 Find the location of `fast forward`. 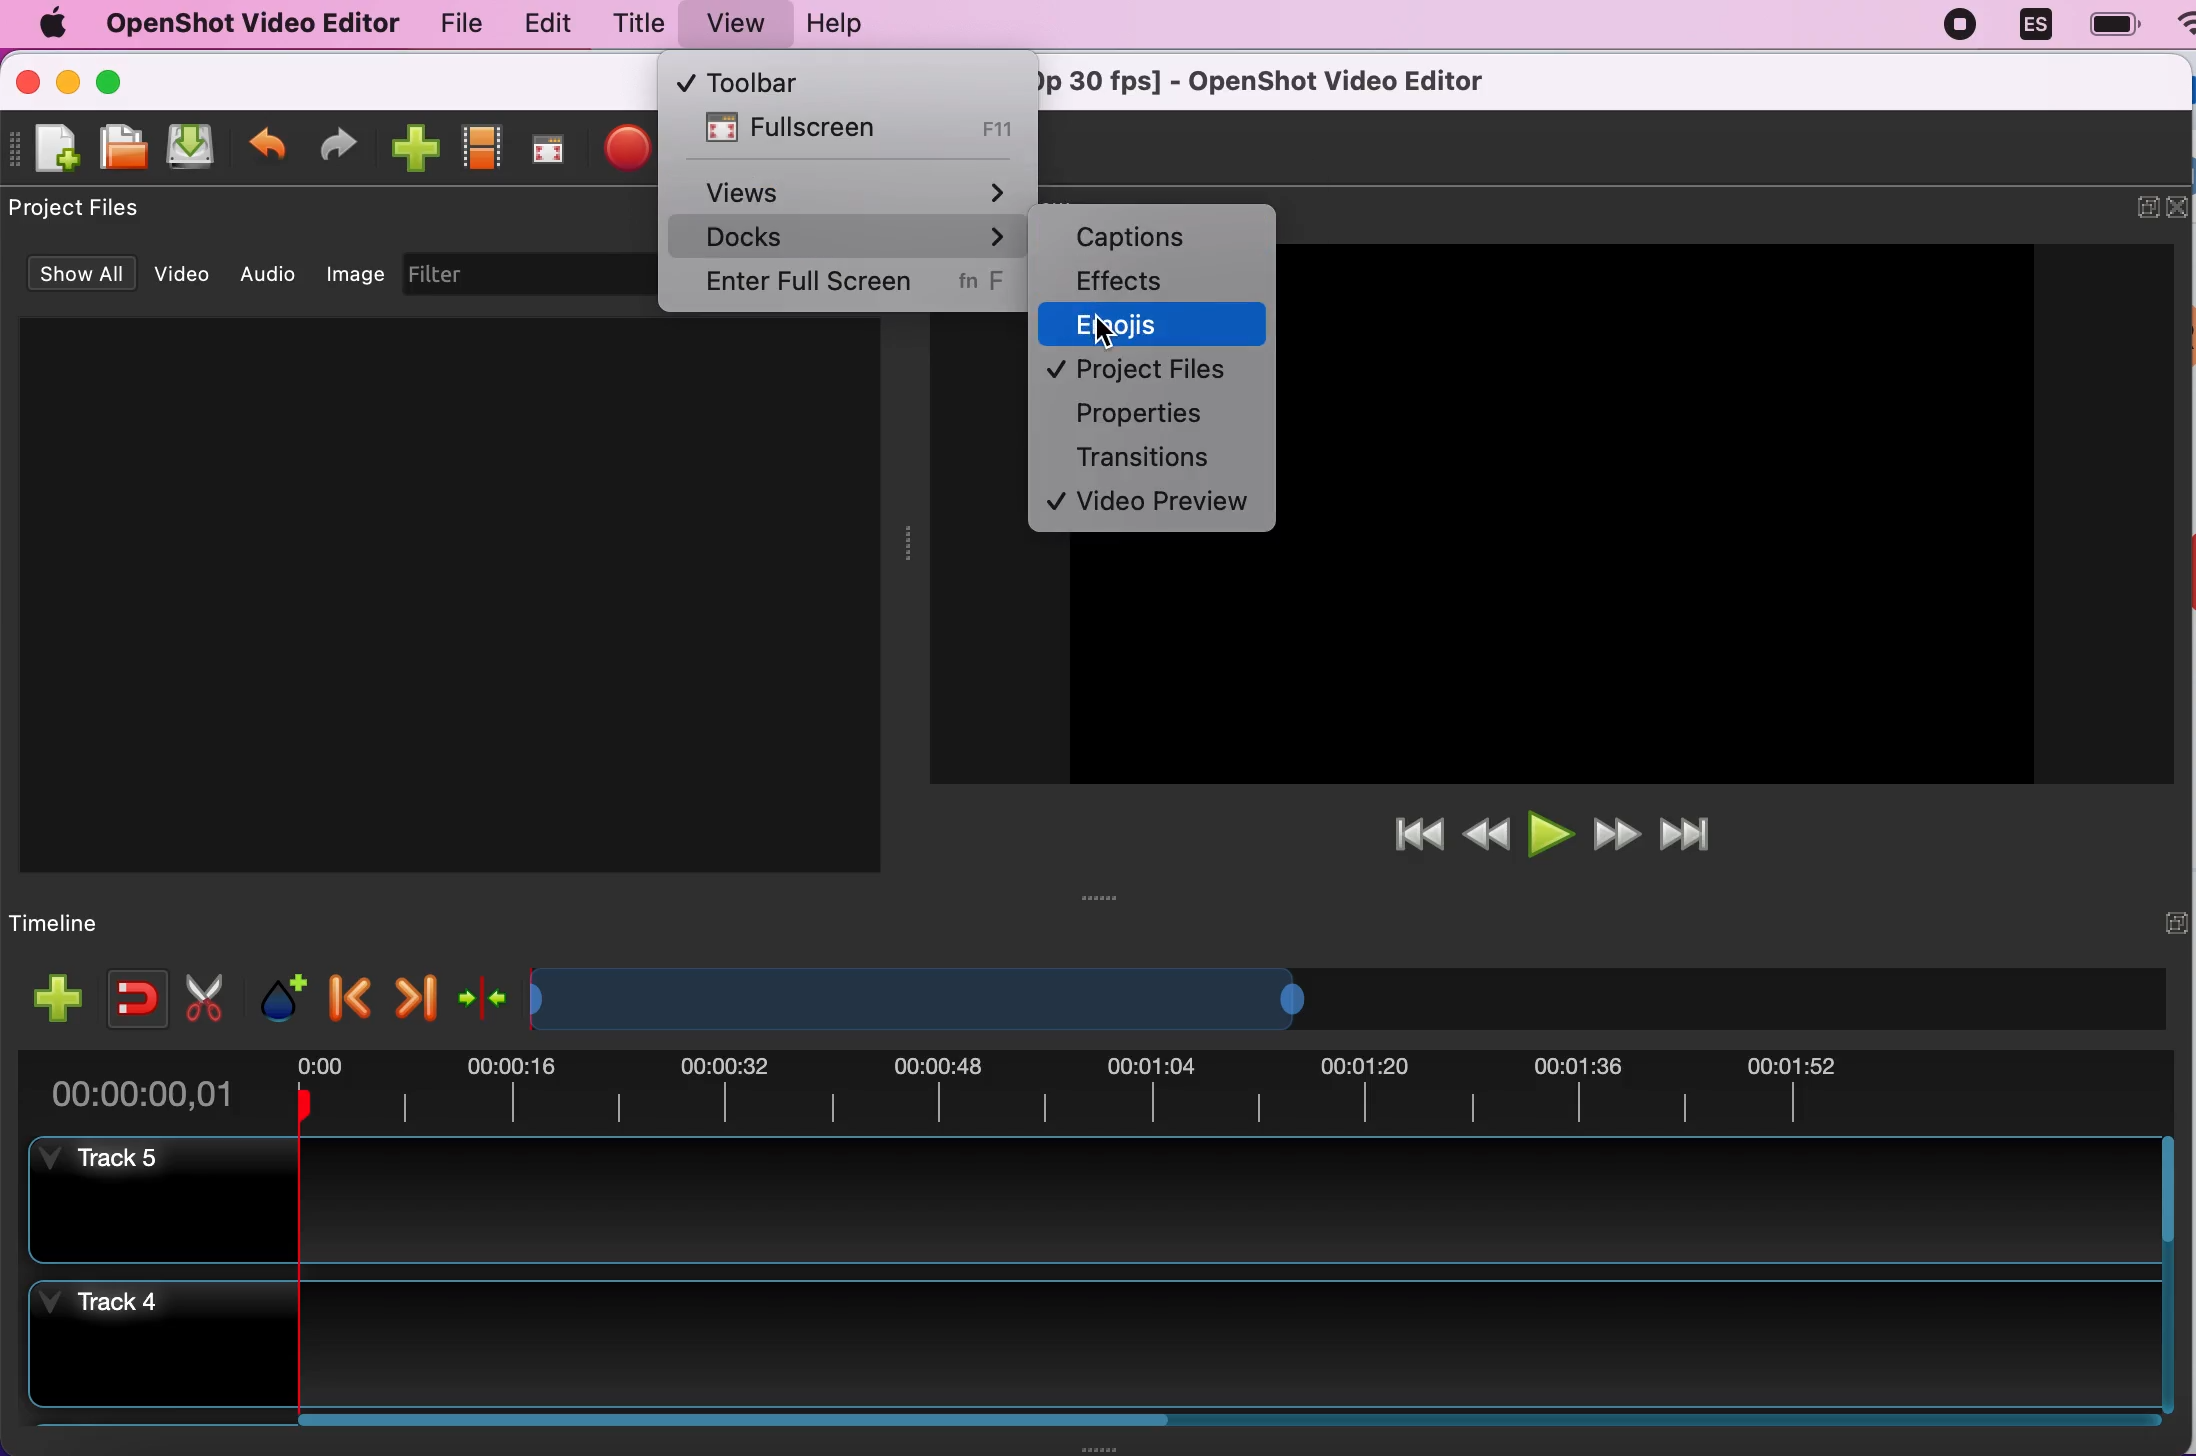

fast forward is located at coordinates (1614, 830).